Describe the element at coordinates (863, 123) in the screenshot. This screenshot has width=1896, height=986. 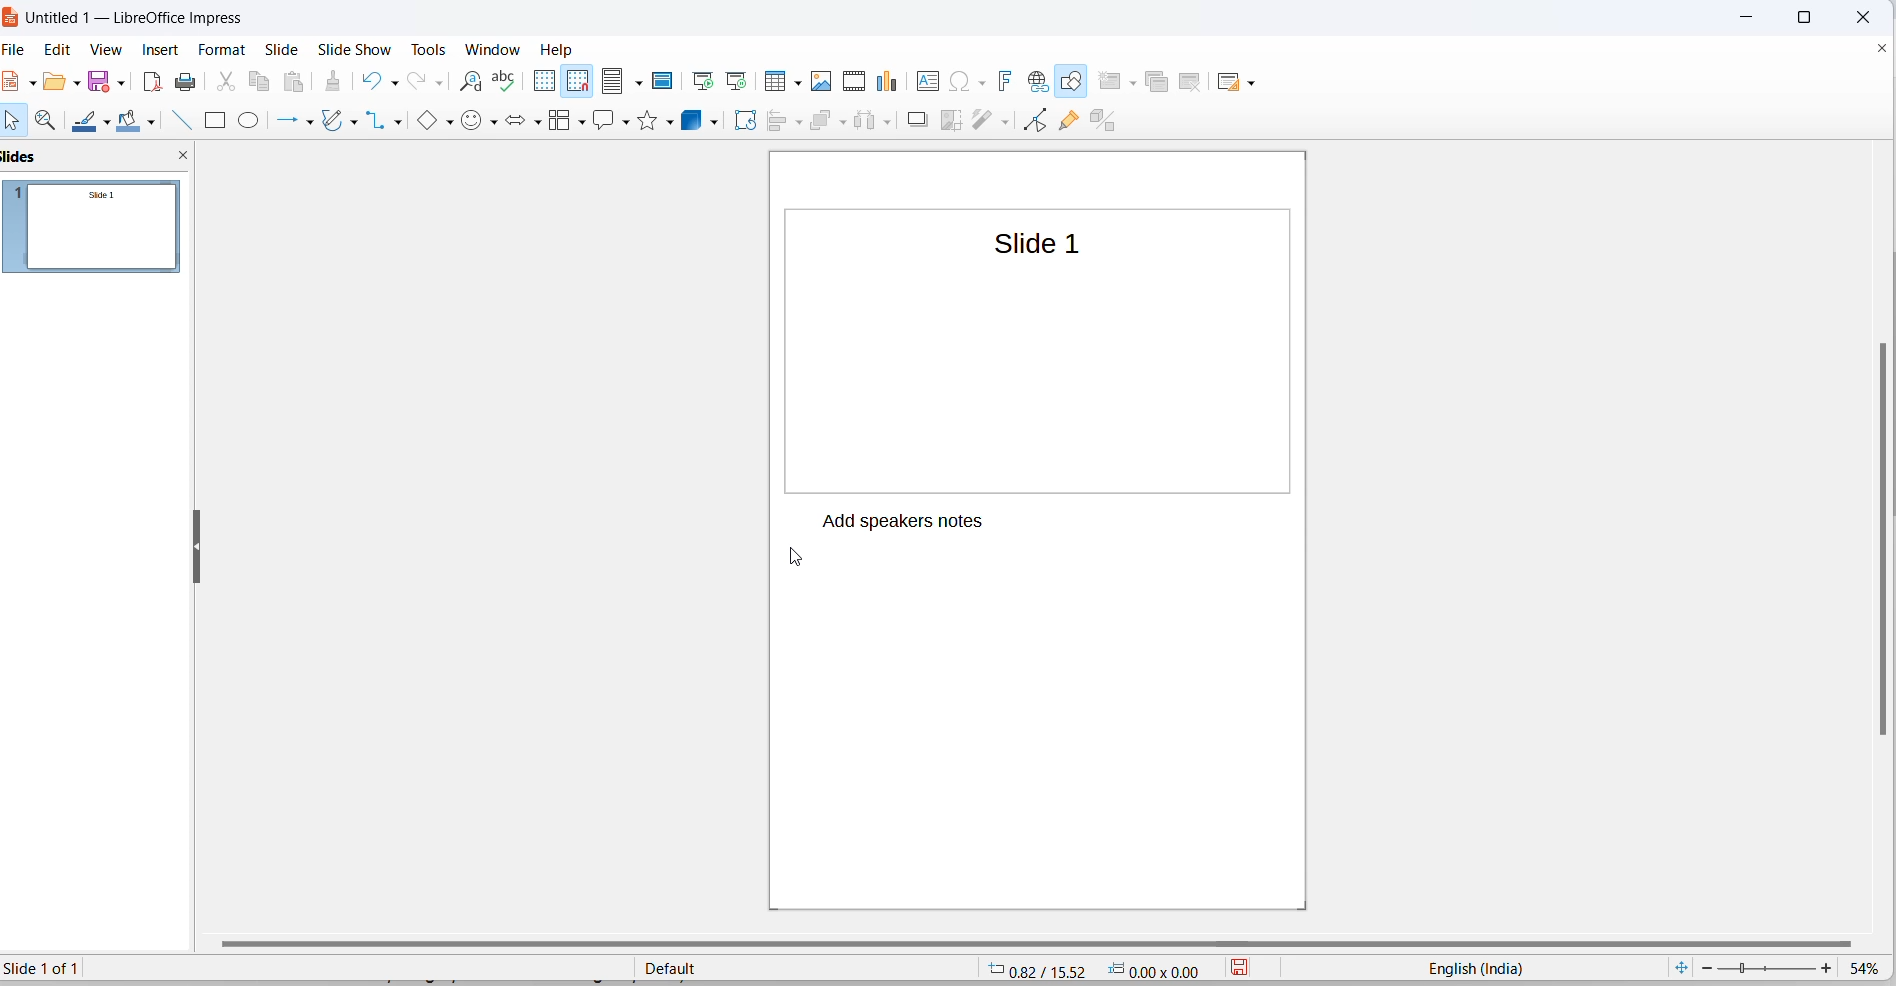
I see `distribute object` at that location.